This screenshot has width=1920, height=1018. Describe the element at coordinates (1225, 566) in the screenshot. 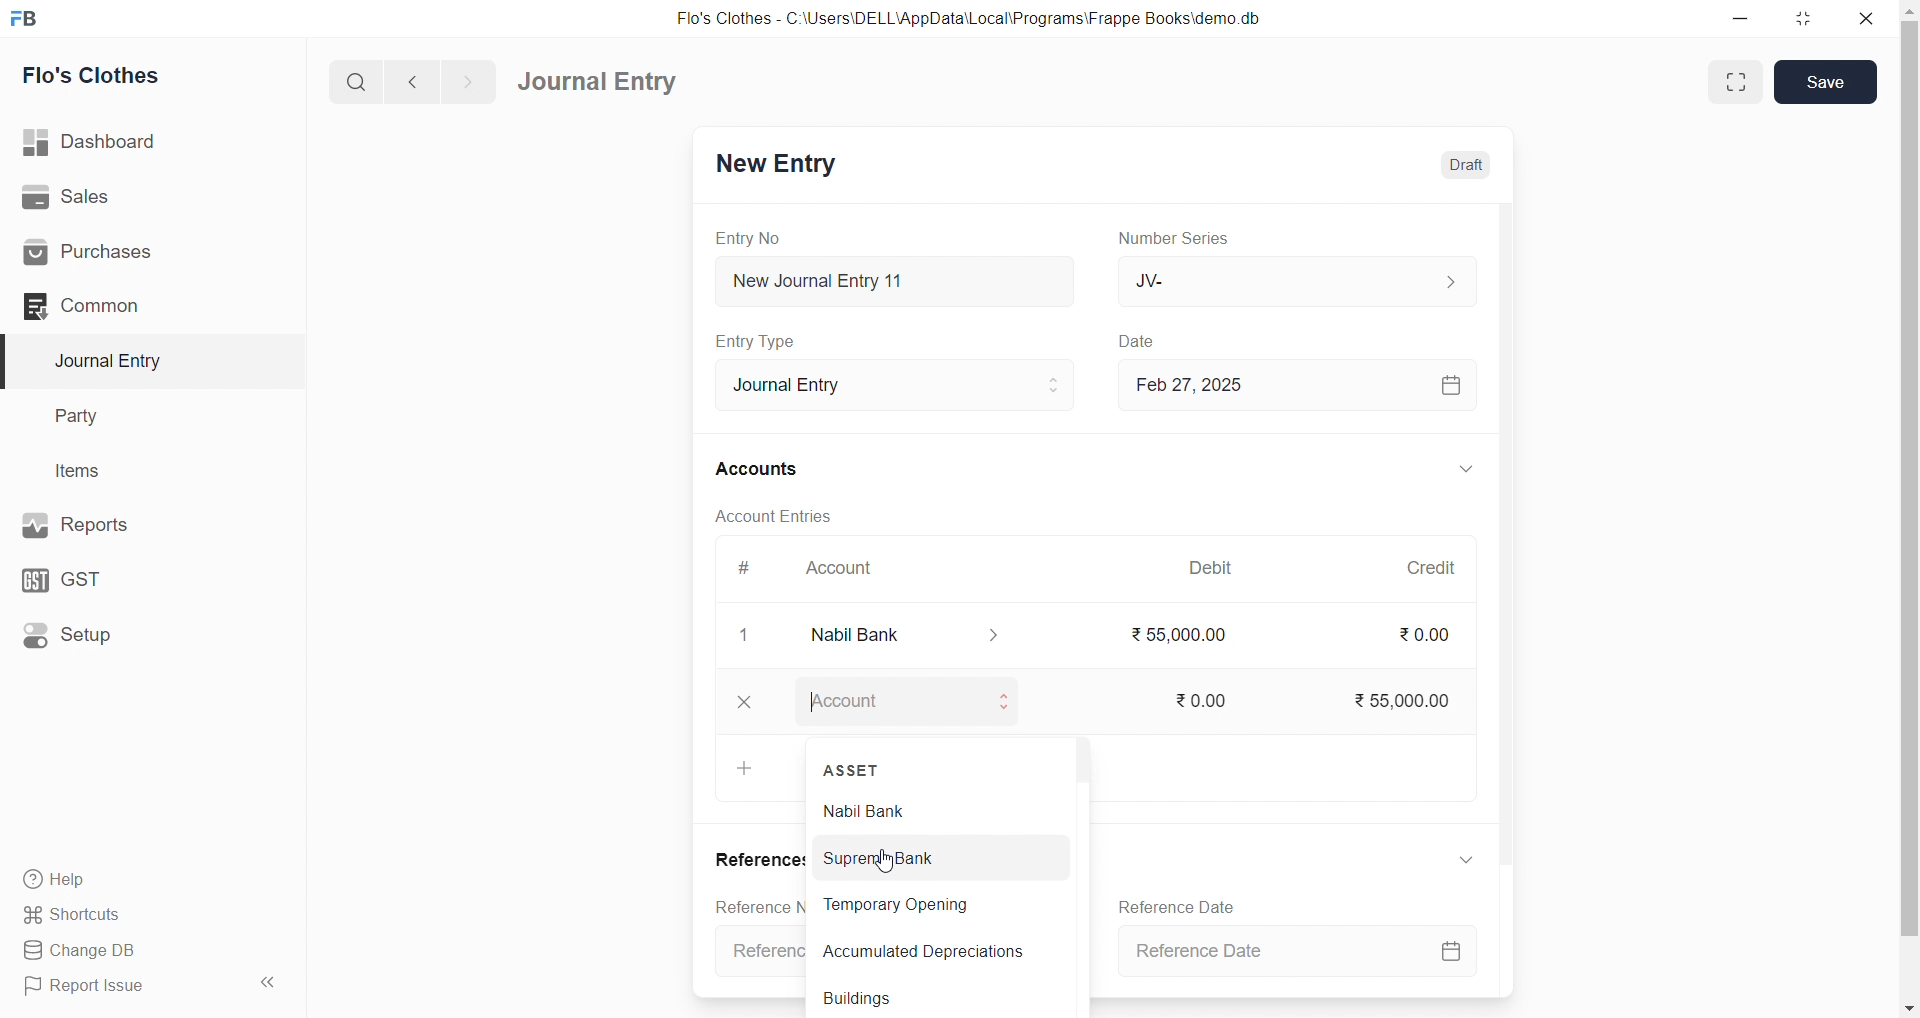

I see `Debit` at that location.